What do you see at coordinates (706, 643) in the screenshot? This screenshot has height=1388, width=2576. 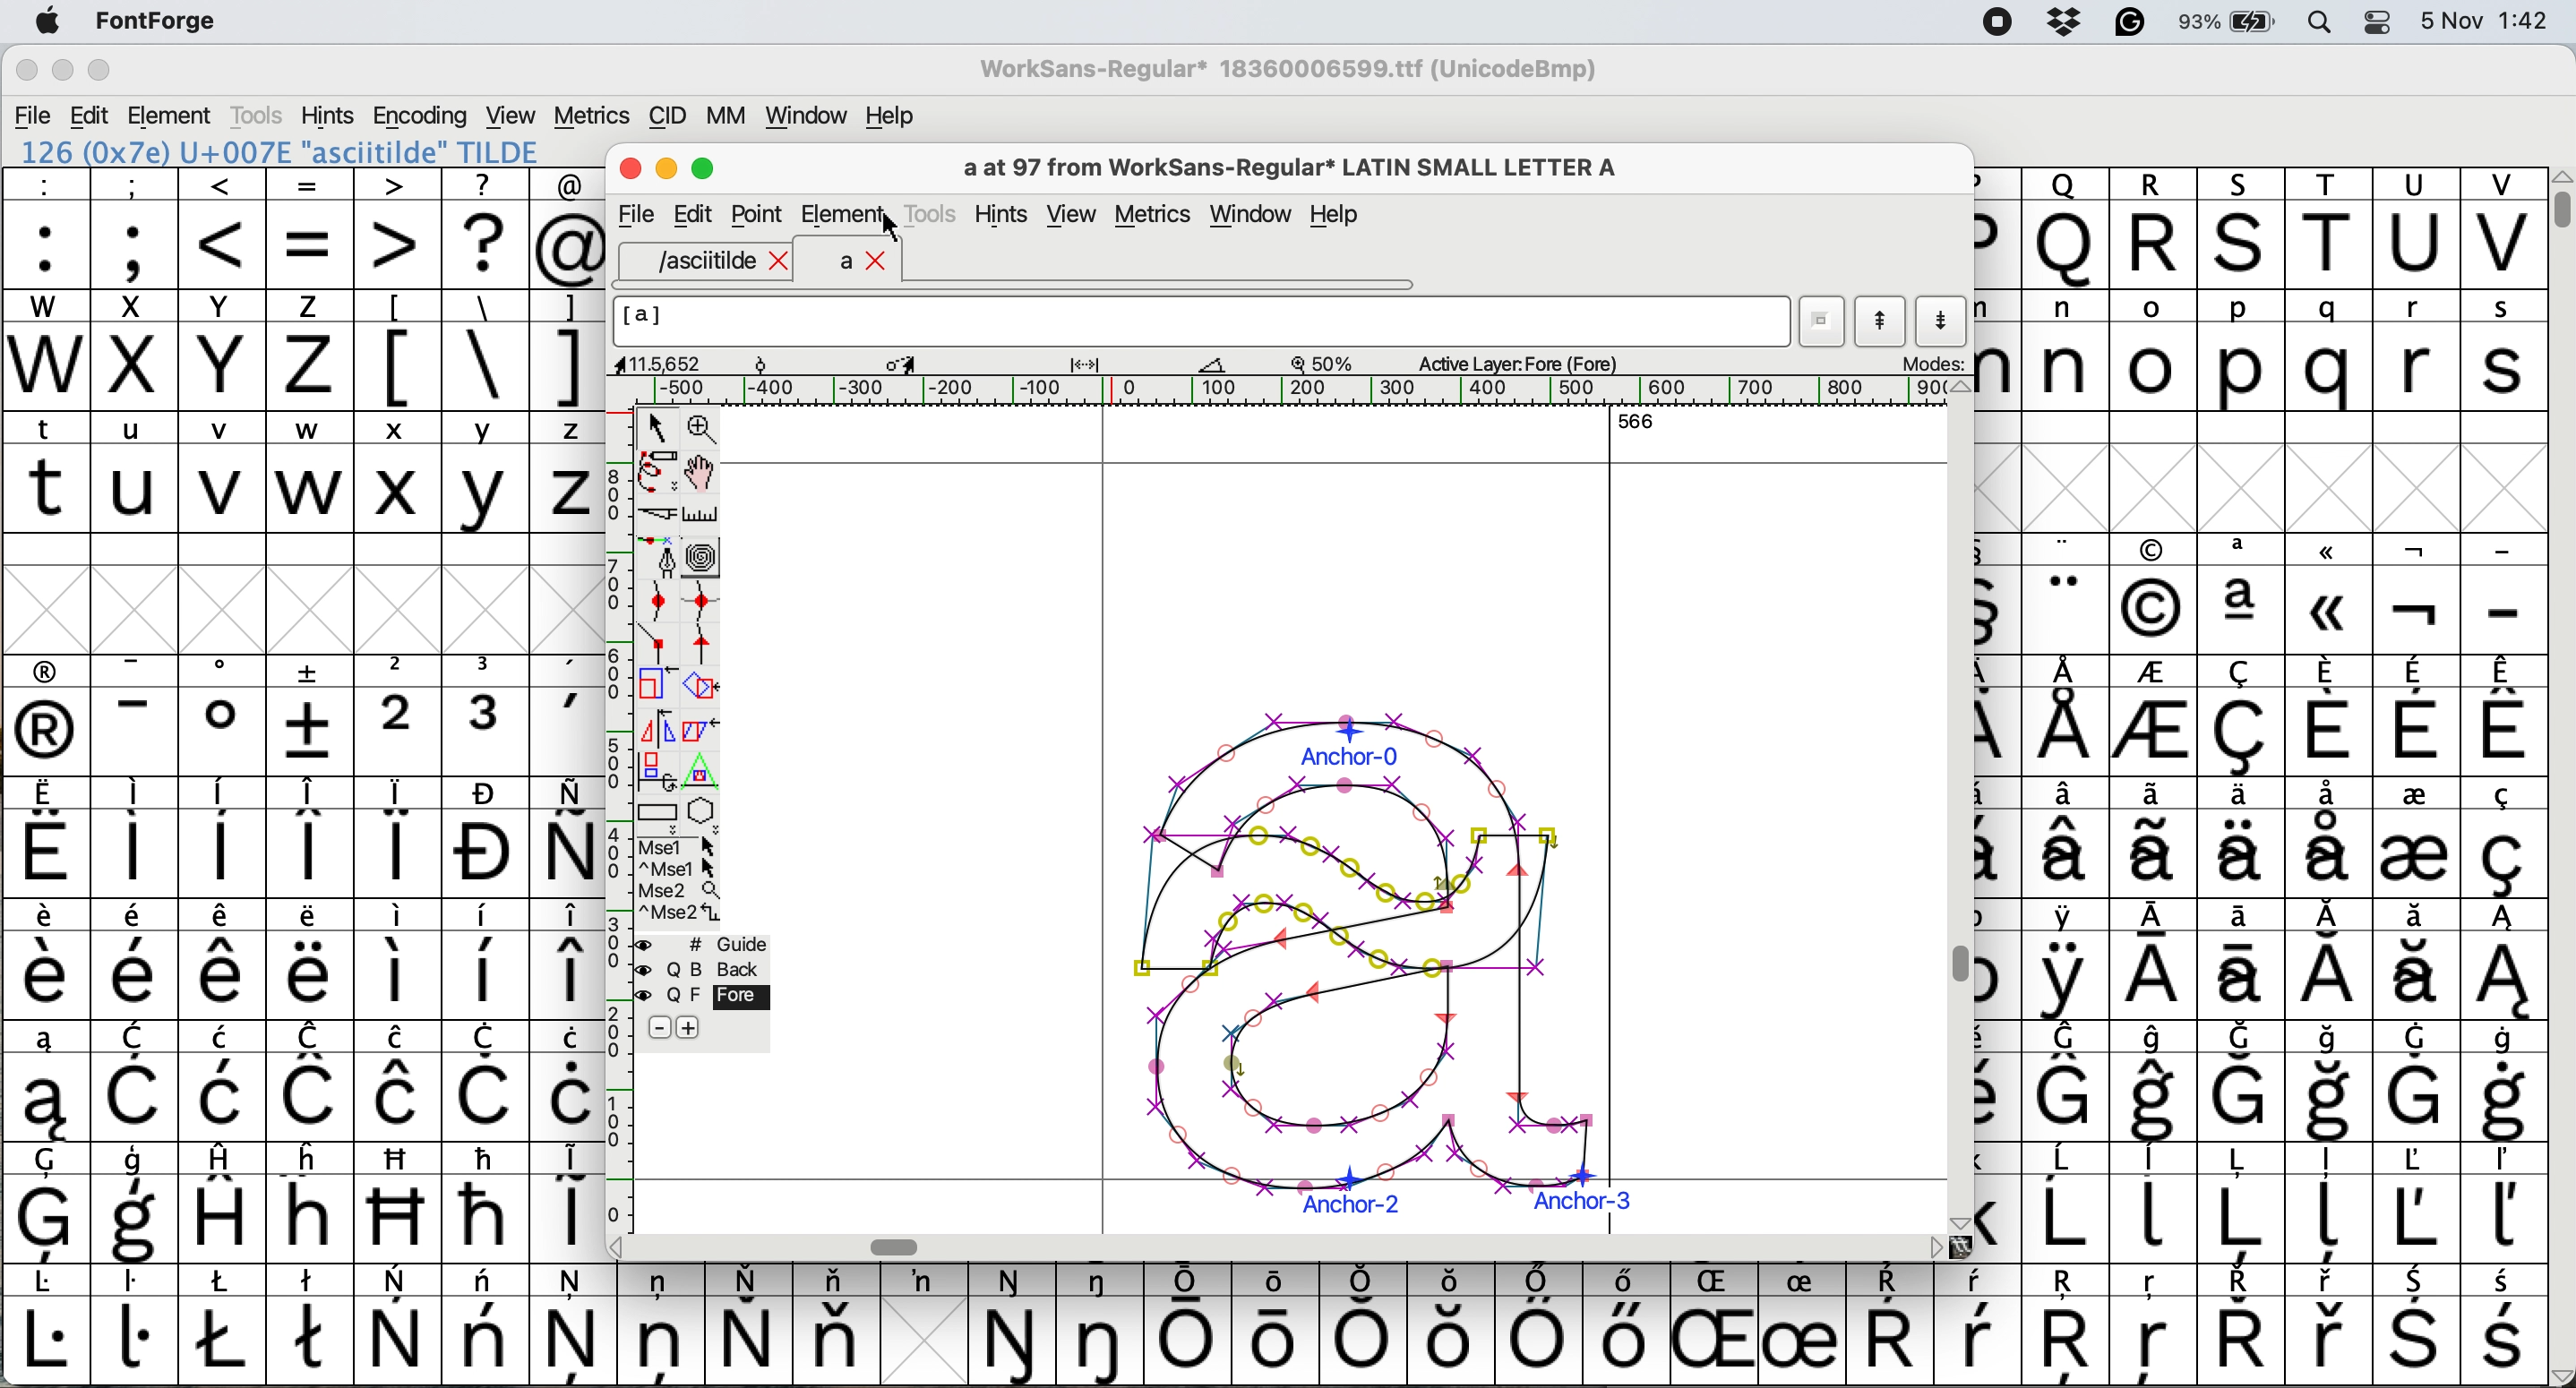 I see `add a tangent point` at bounding box center [706, 643].